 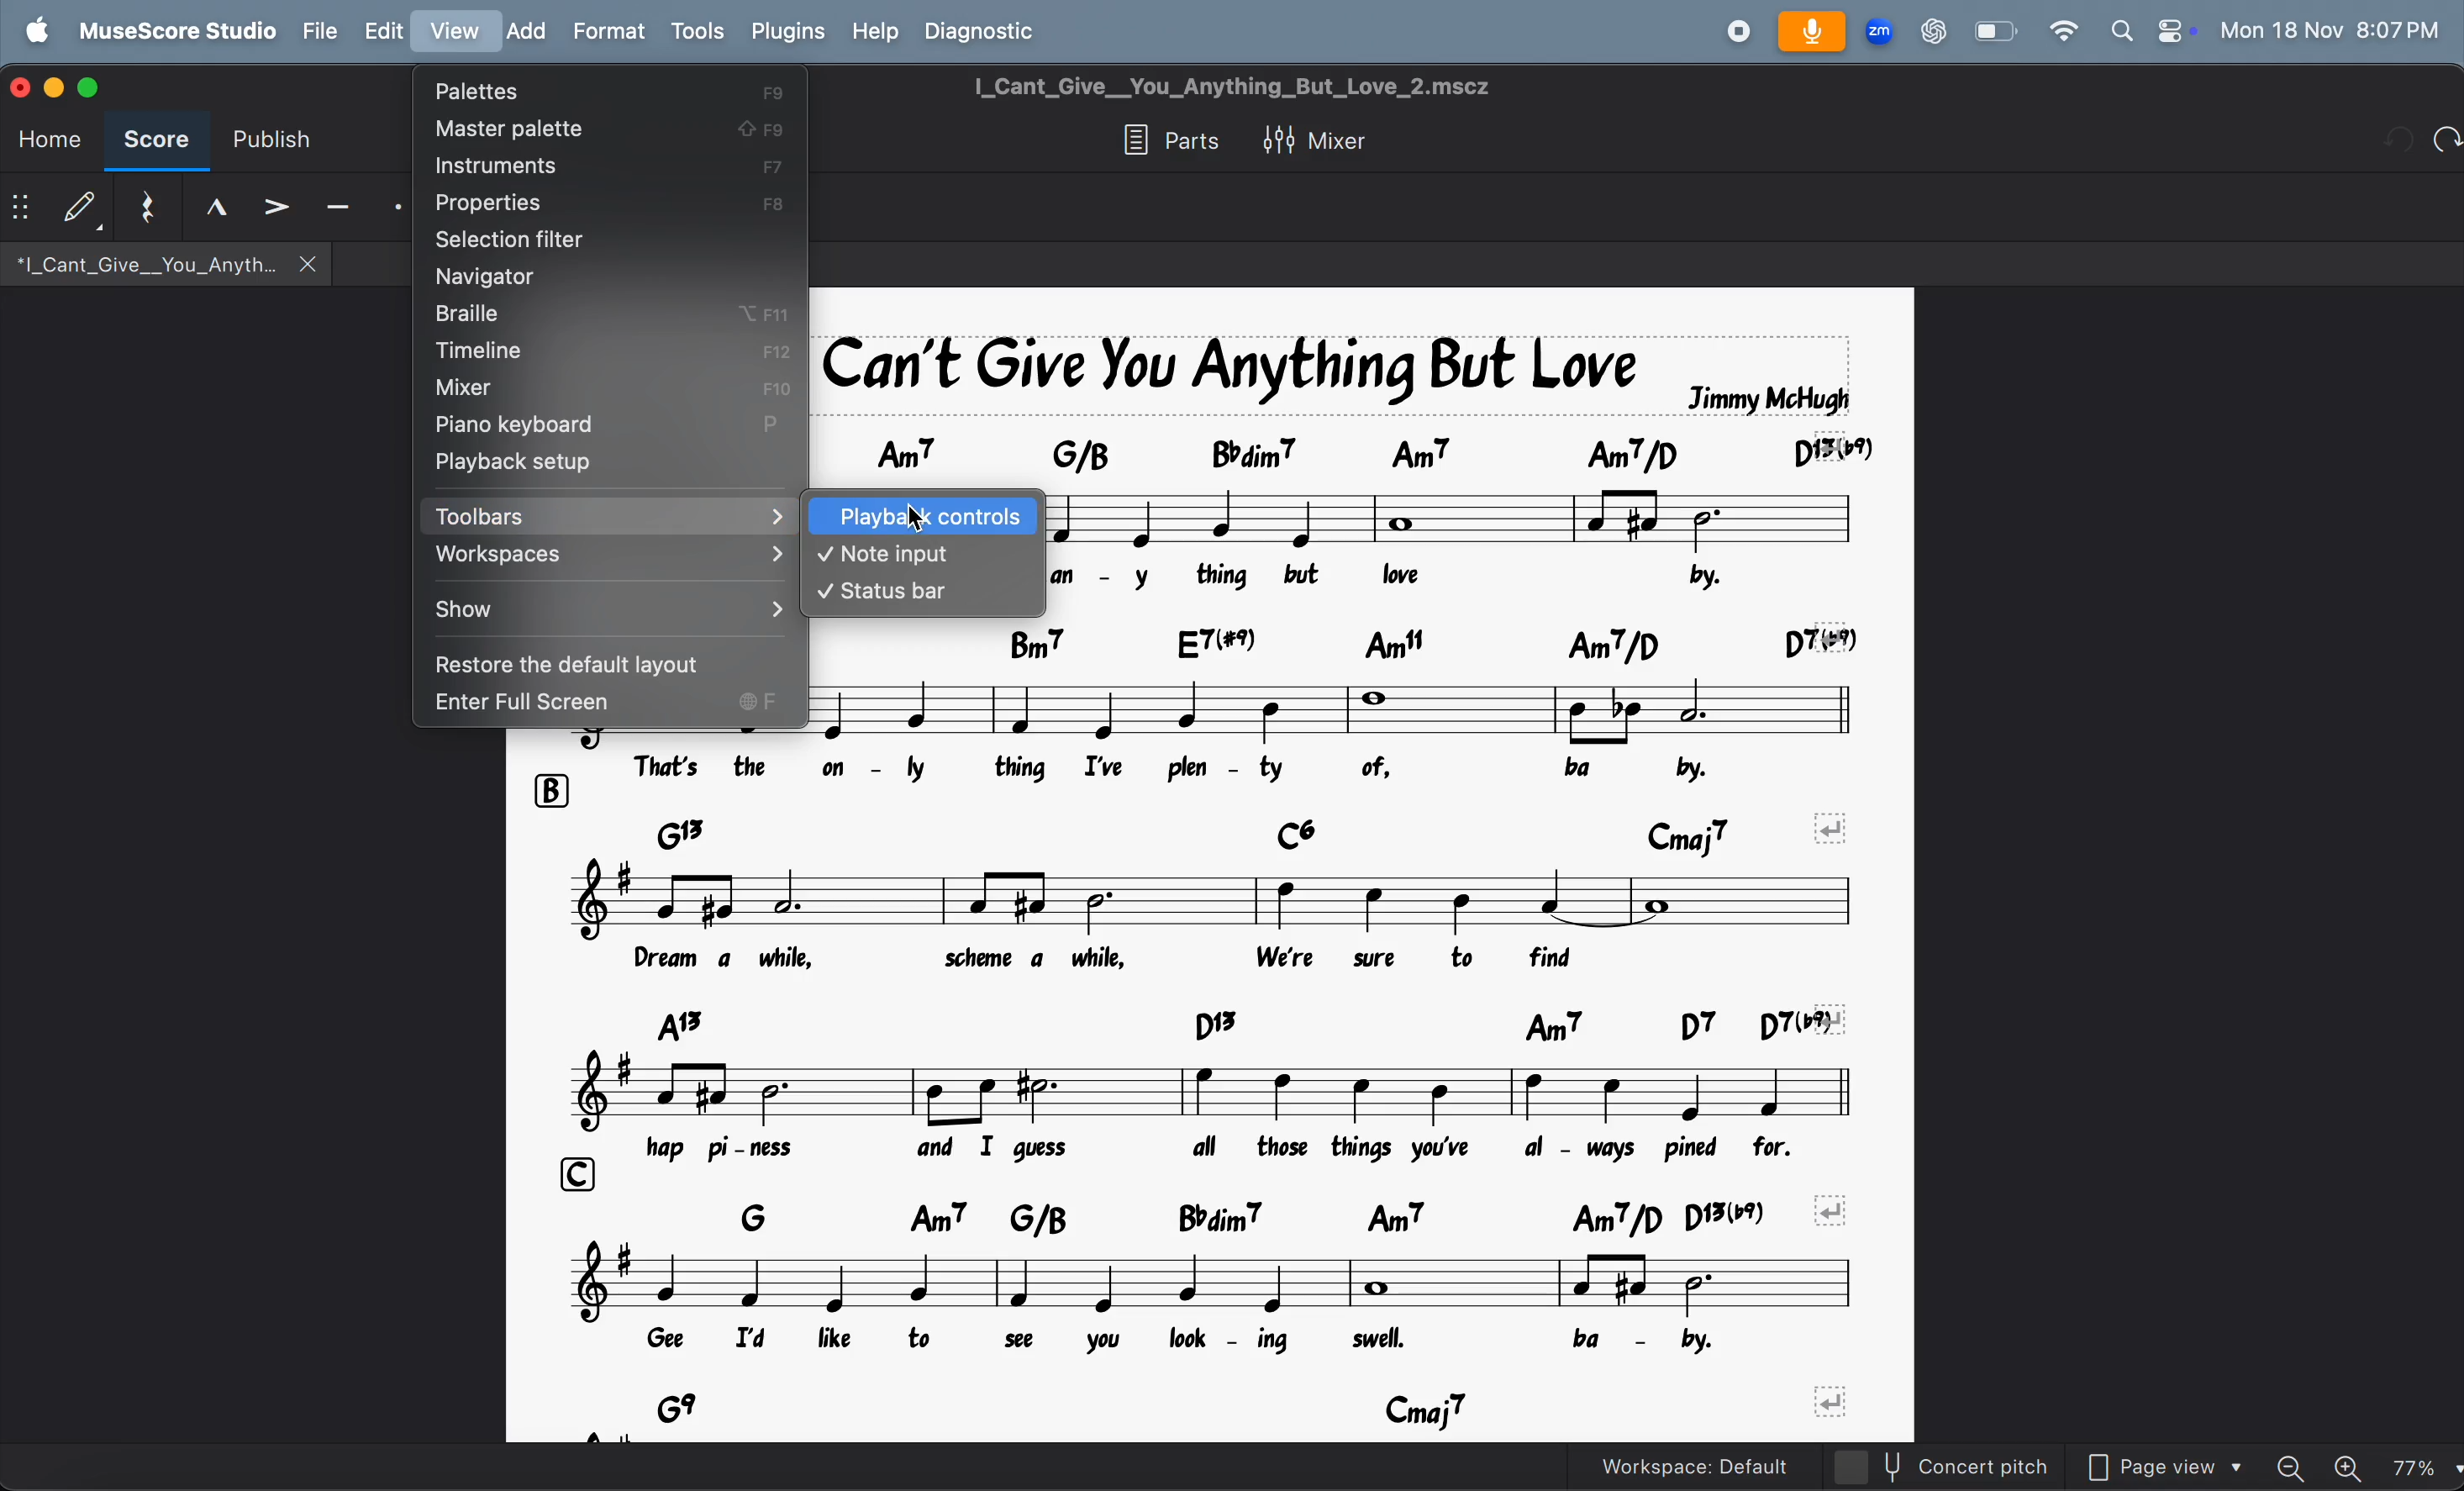 What do you see at coordinates (612, 560) in the screenshot?
I see `workspaces` at bounding box center [612, 560].